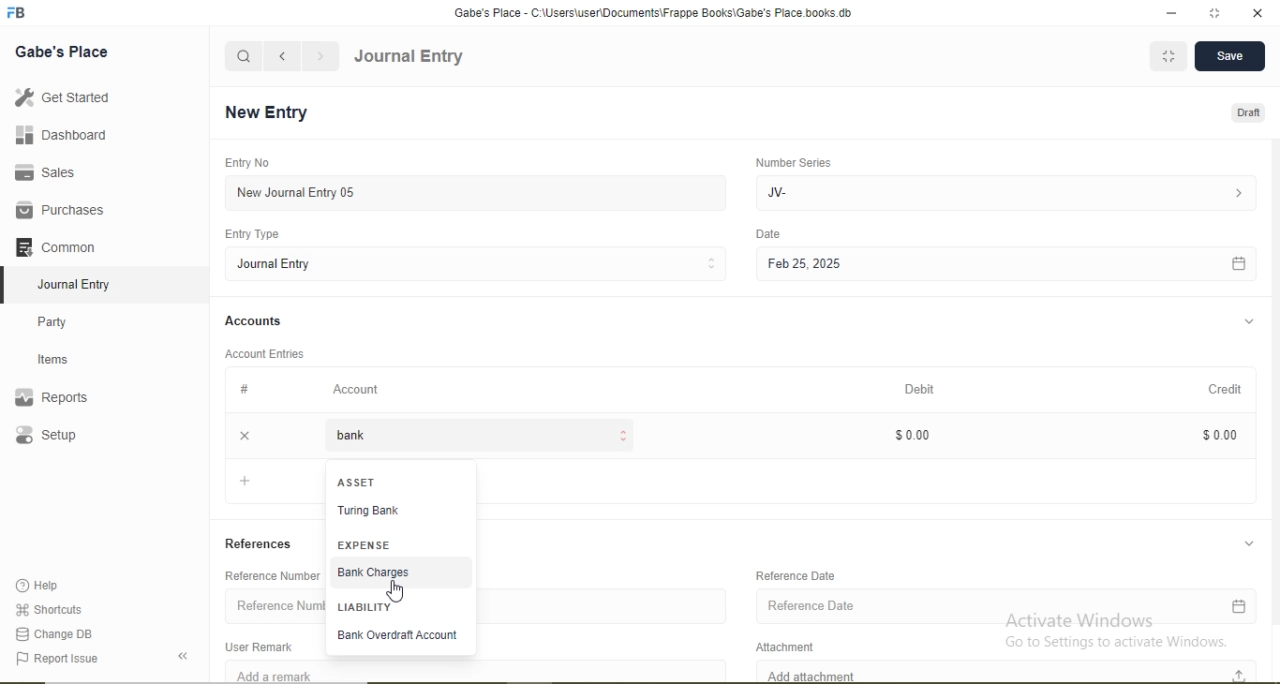 This screenshot has width=1280, height=684. I want to click on logo, so click(18, 13).